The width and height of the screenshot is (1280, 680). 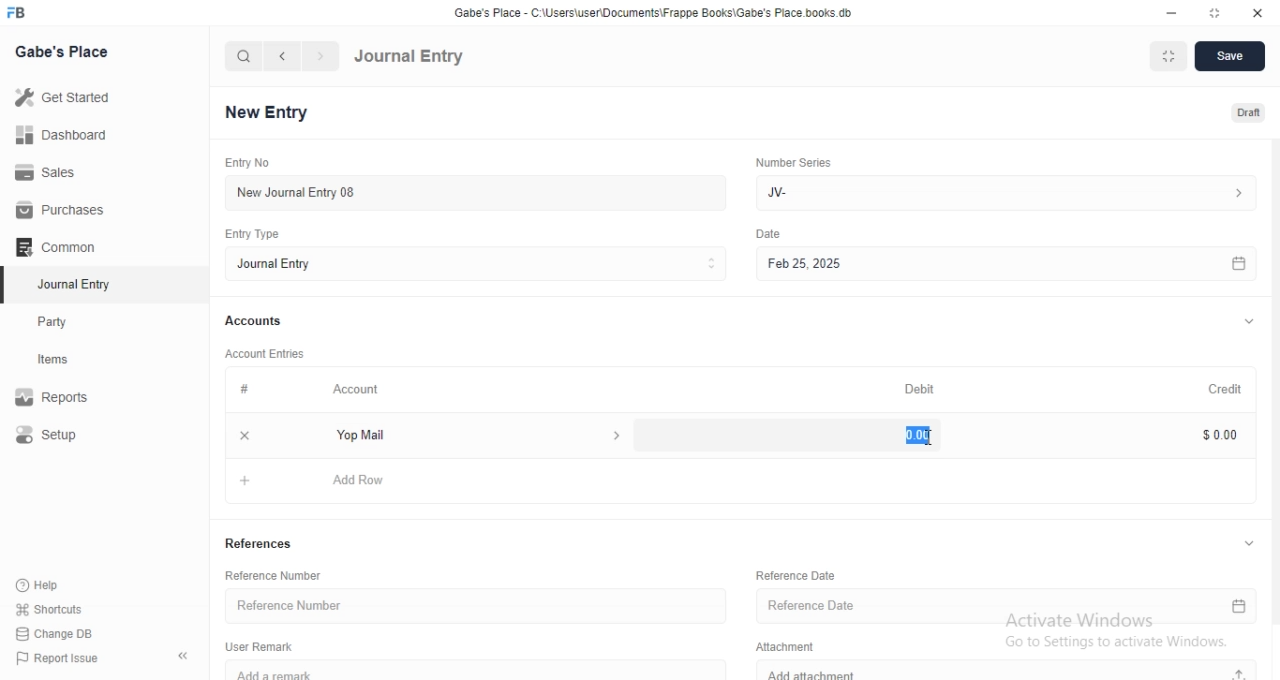 I want to click on Yop Mail, so click(x=473, y=435).